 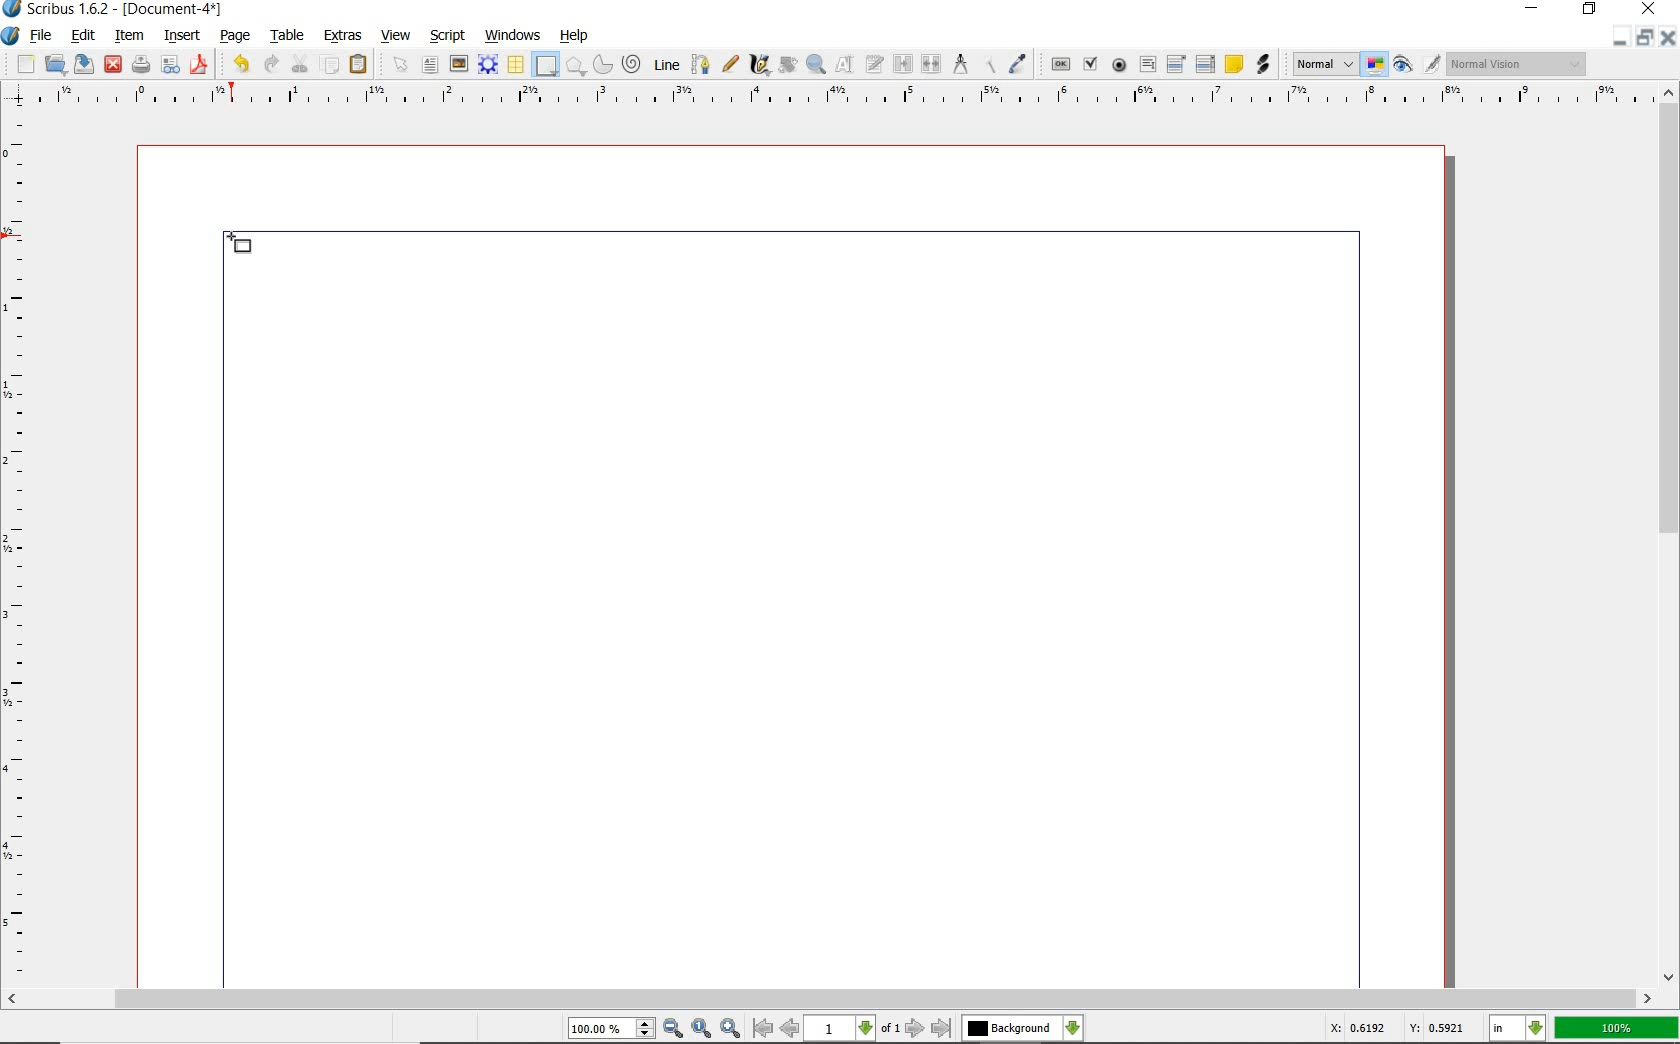 What do you see at coordinates (787, 66) in the screenshot?
I see `rotate item` at bounding box center [787, 66].